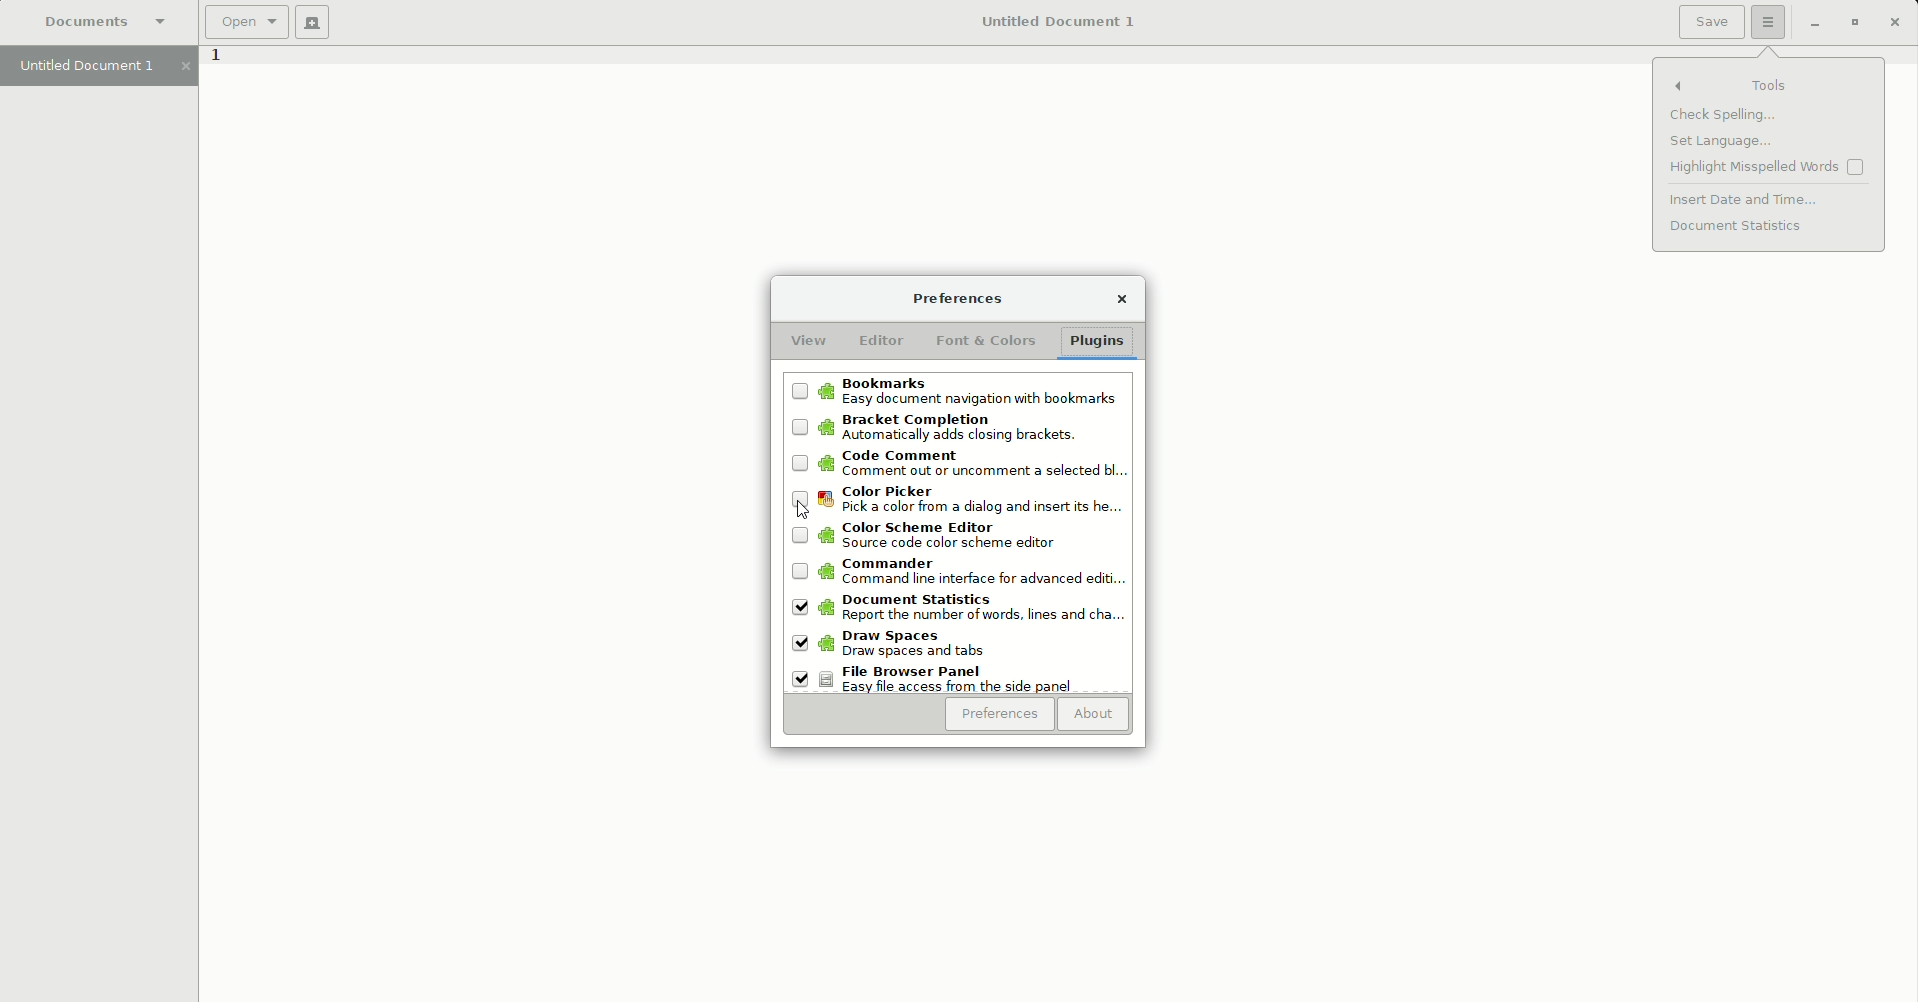  I want to click on Document statistics: Report the number of words, lines, and cha...., so click(958, 611).